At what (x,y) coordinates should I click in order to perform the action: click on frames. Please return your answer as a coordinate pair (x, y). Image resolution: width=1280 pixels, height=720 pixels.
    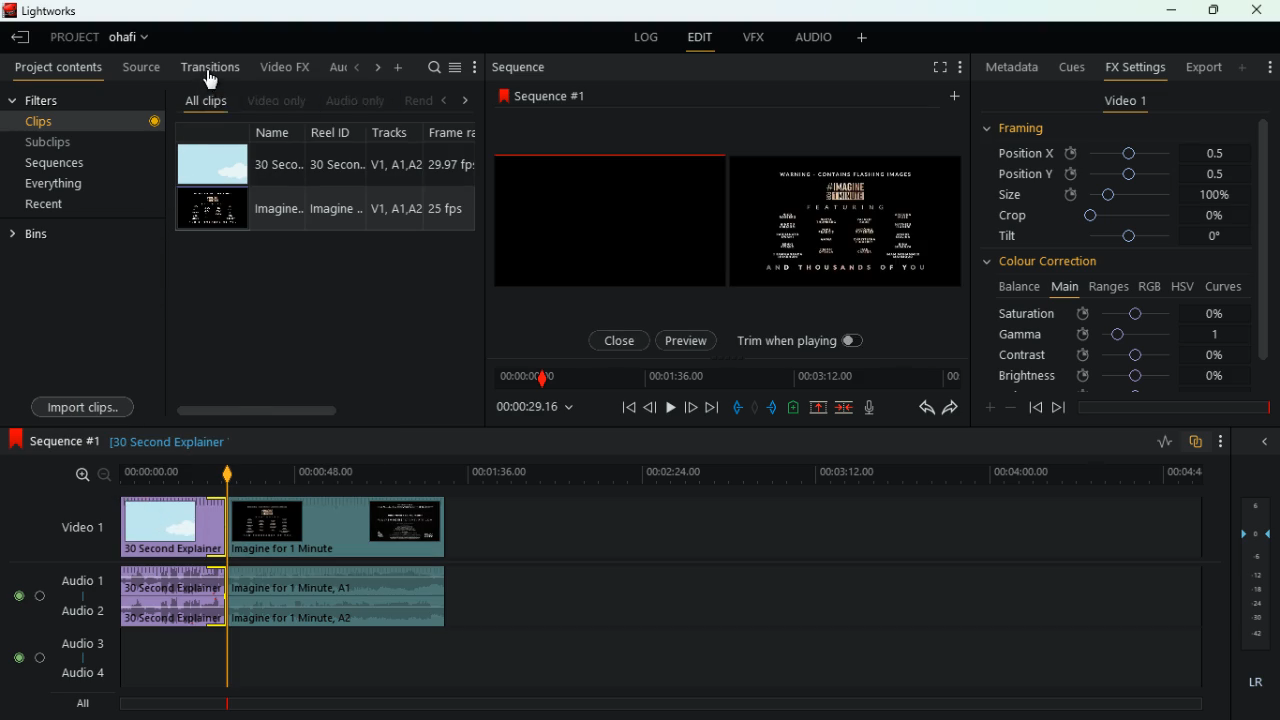
    Looking at the image, I should click on (1253, 574).